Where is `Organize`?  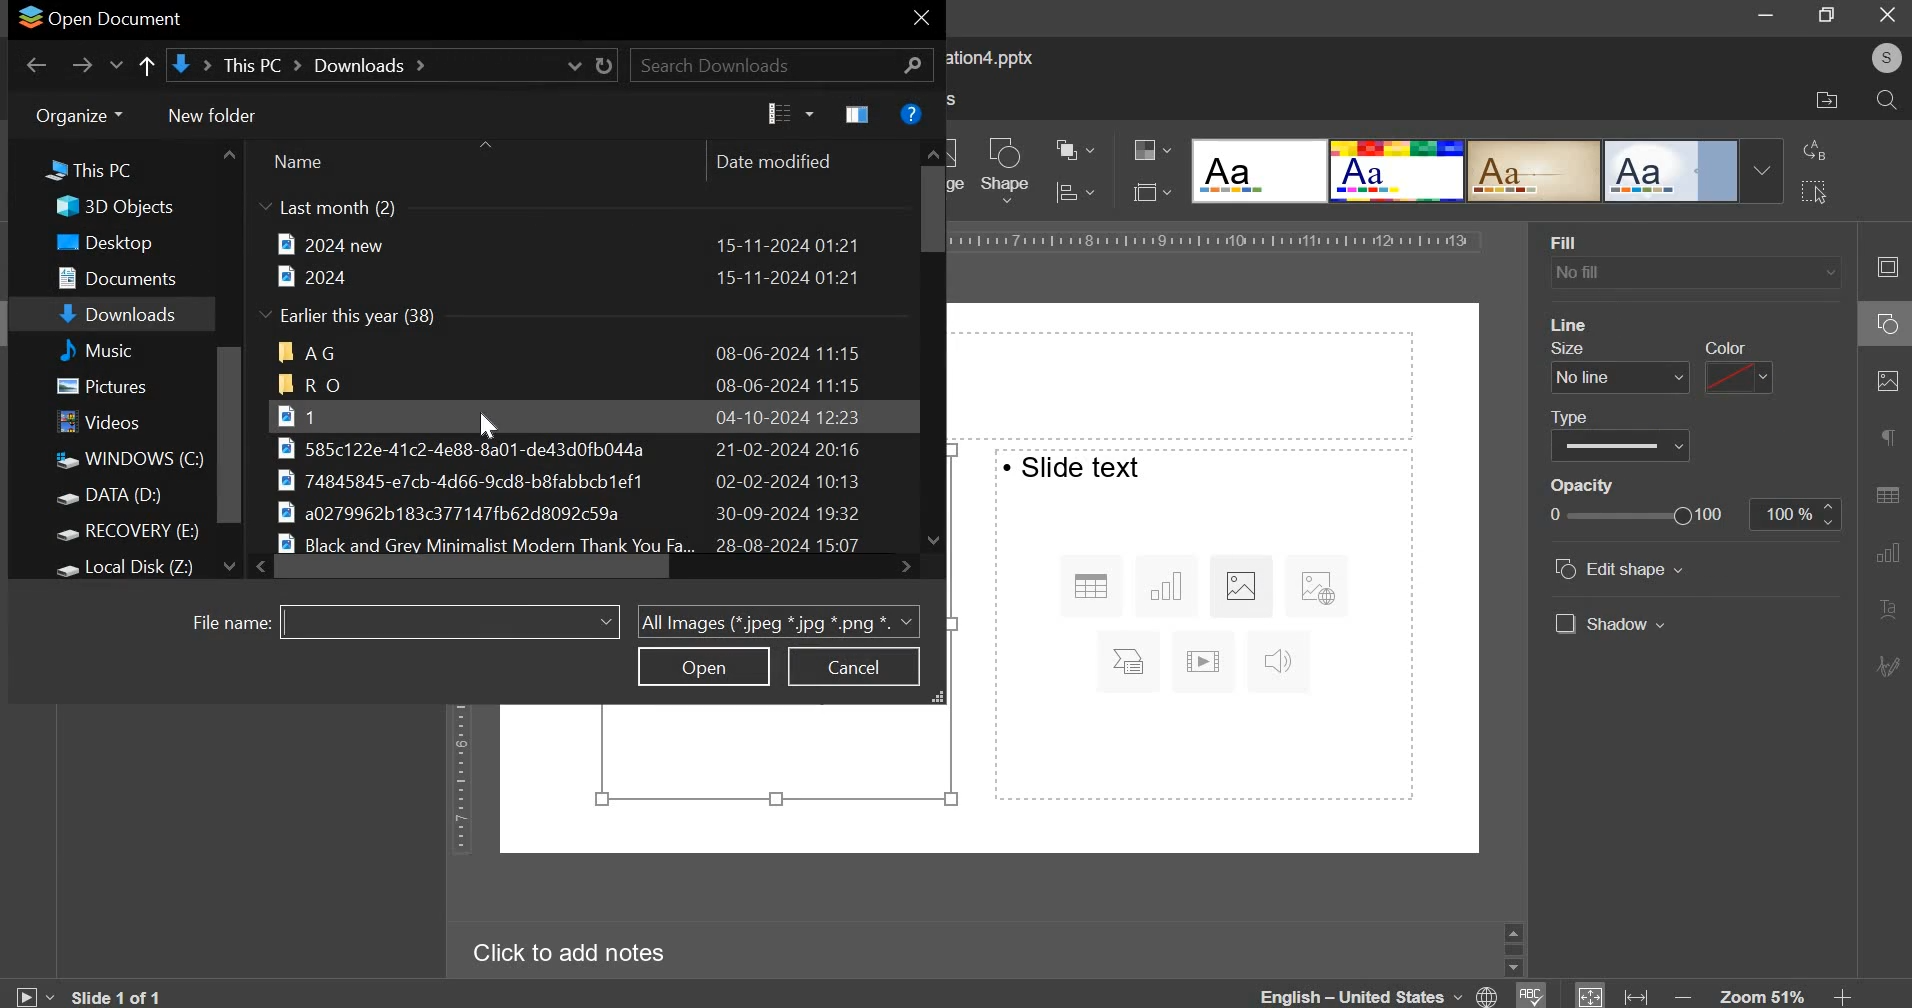 Organize is located at coordinates (76, 117).